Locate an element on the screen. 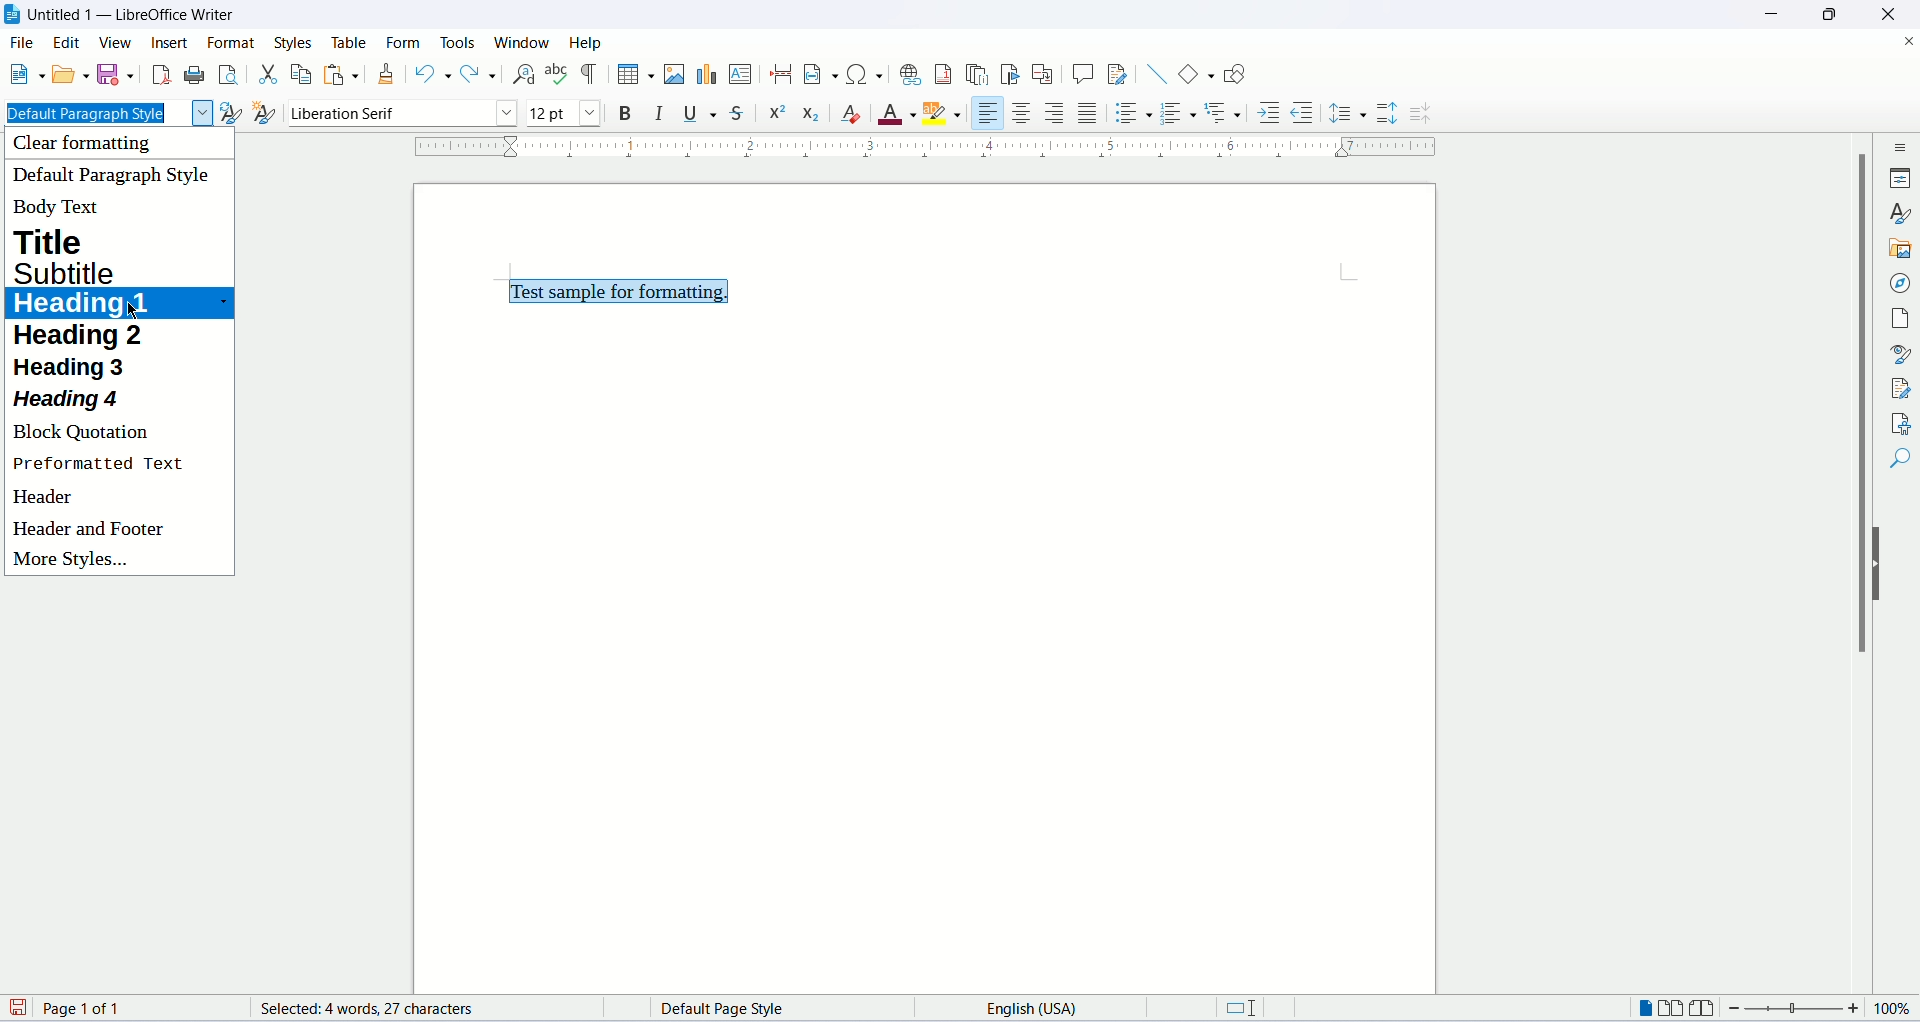 The height and width of the screenshot is (1022, 1920). undo is located at coordinates (430, 74).